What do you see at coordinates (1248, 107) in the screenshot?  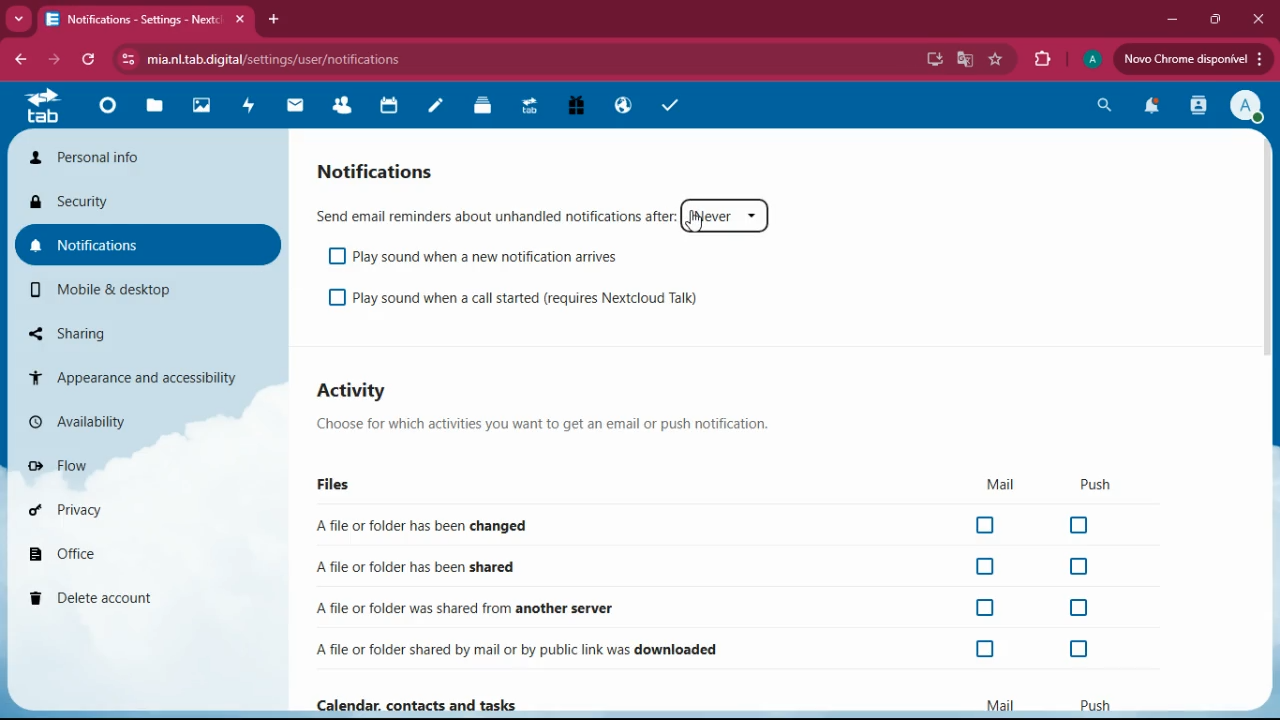 I see `profile` at bounding box center [1248, 107].